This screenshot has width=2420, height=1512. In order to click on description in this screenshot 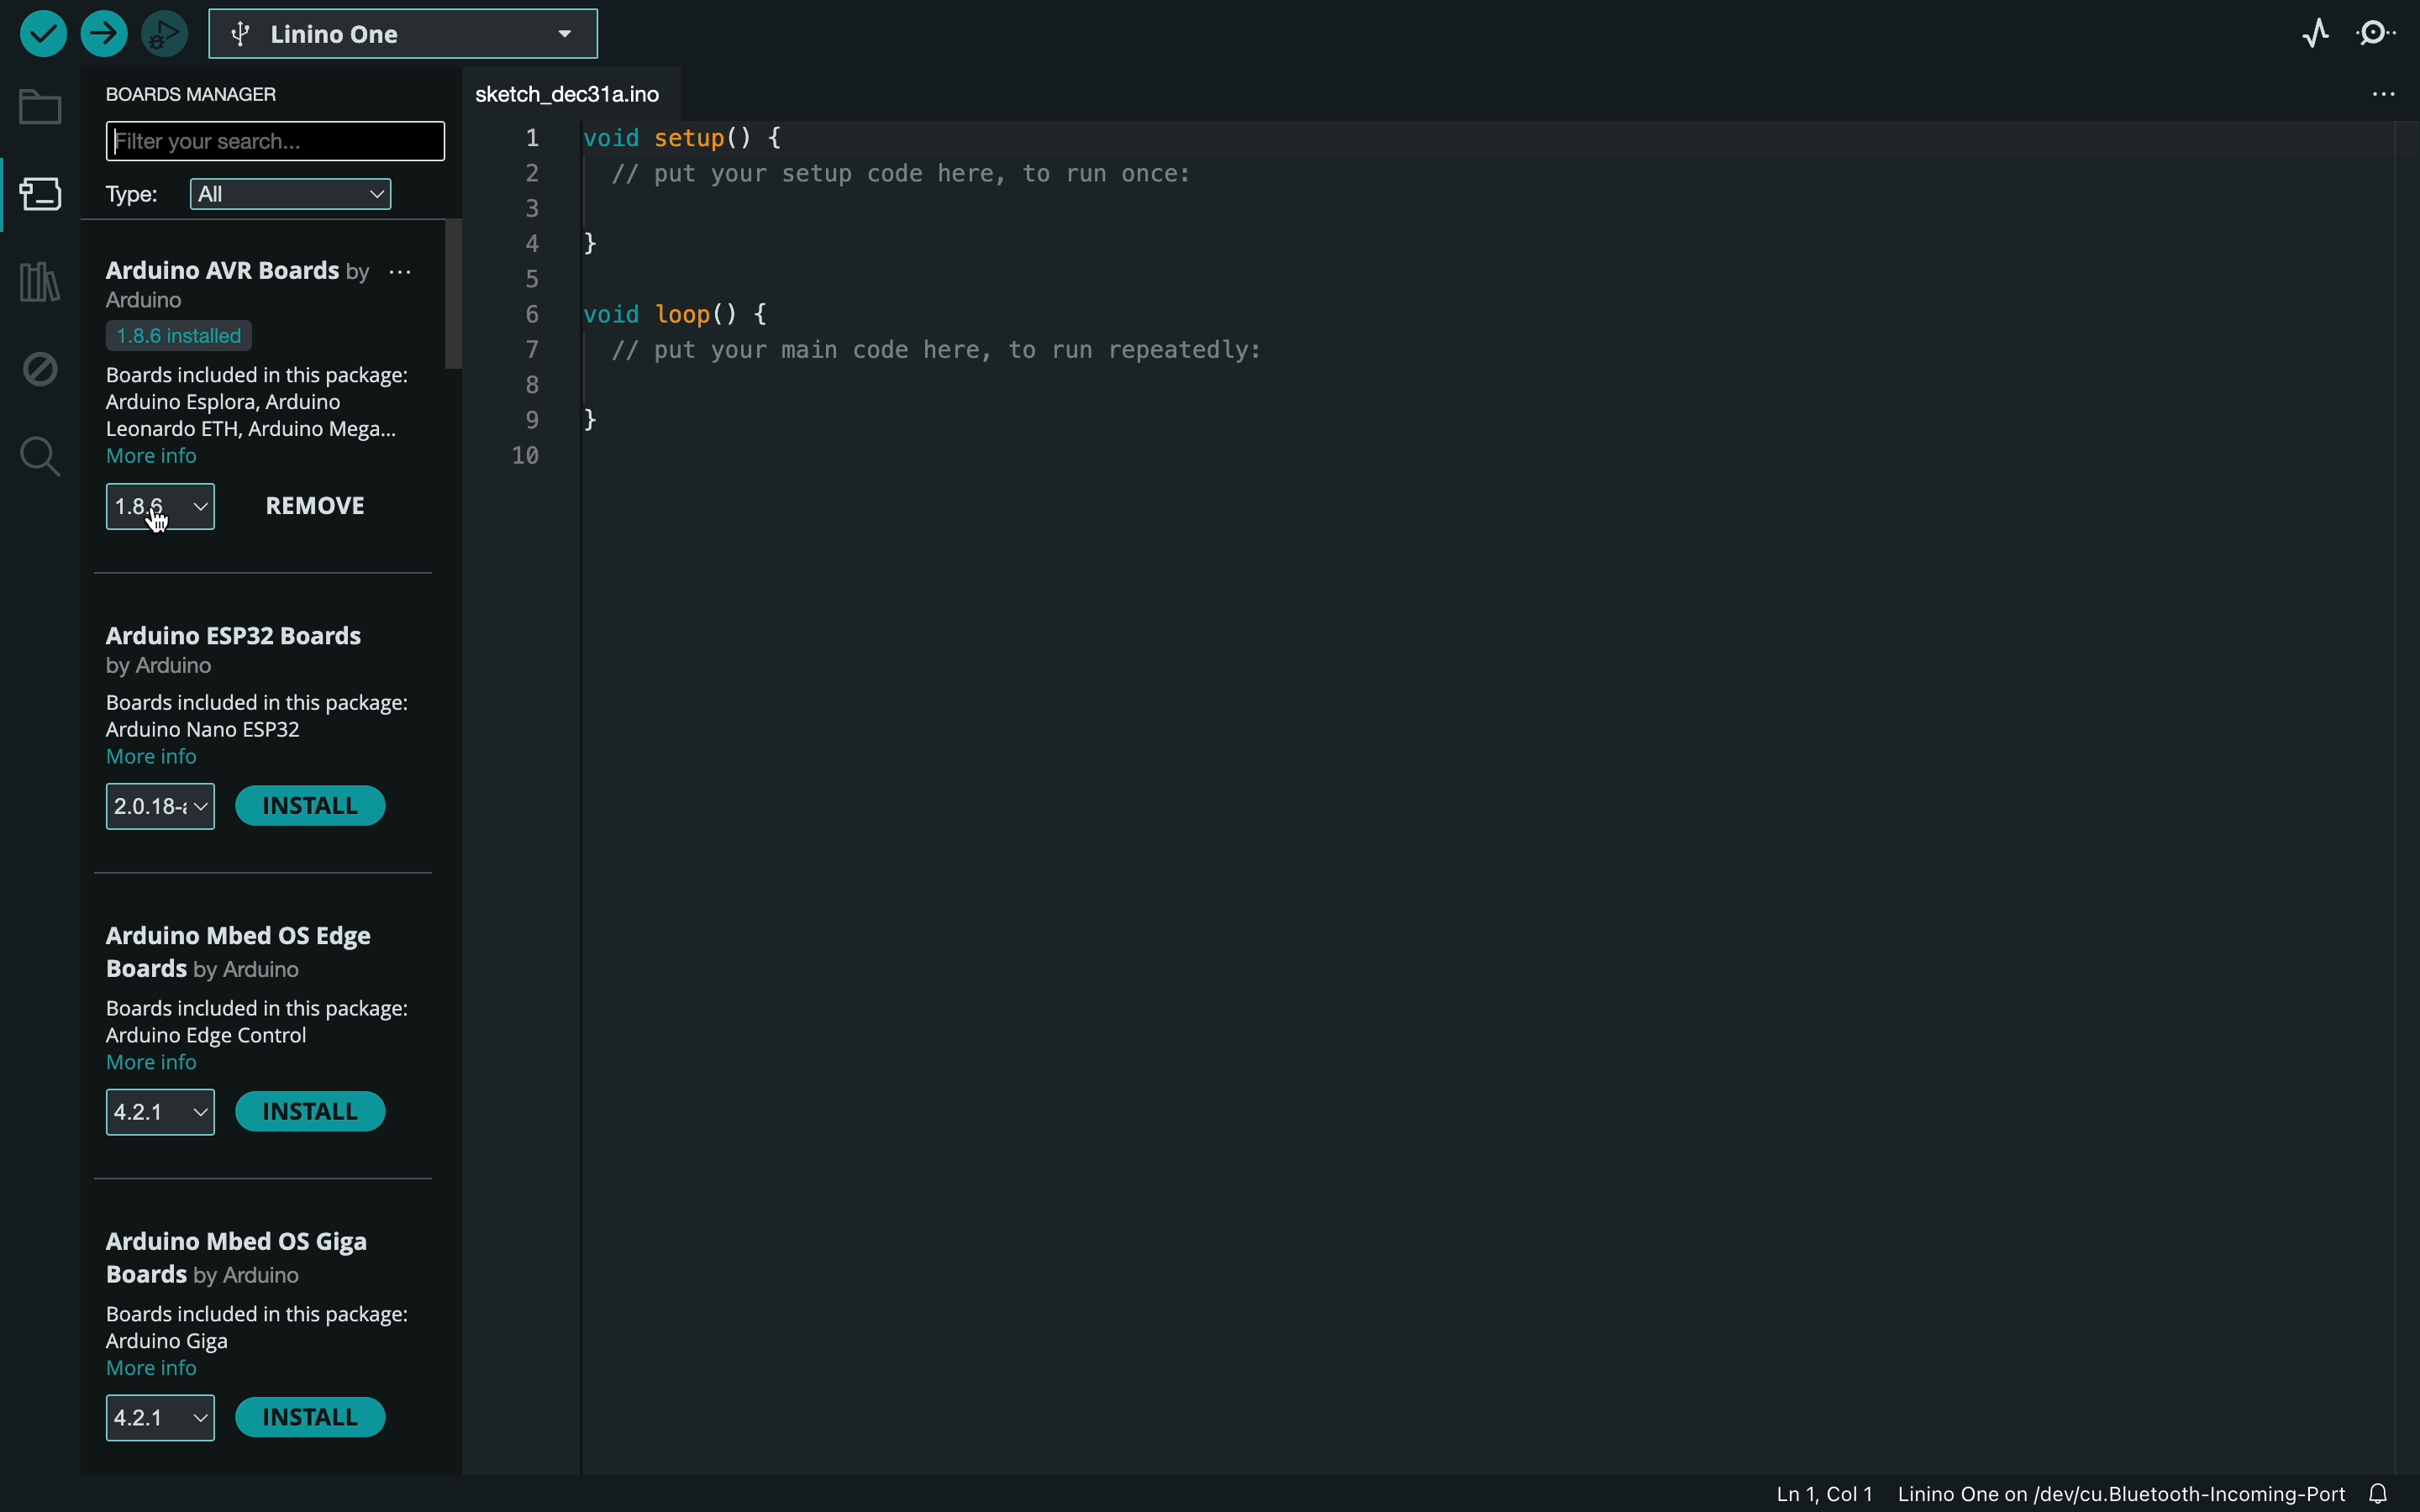, I will do `click(262, 1038)`.